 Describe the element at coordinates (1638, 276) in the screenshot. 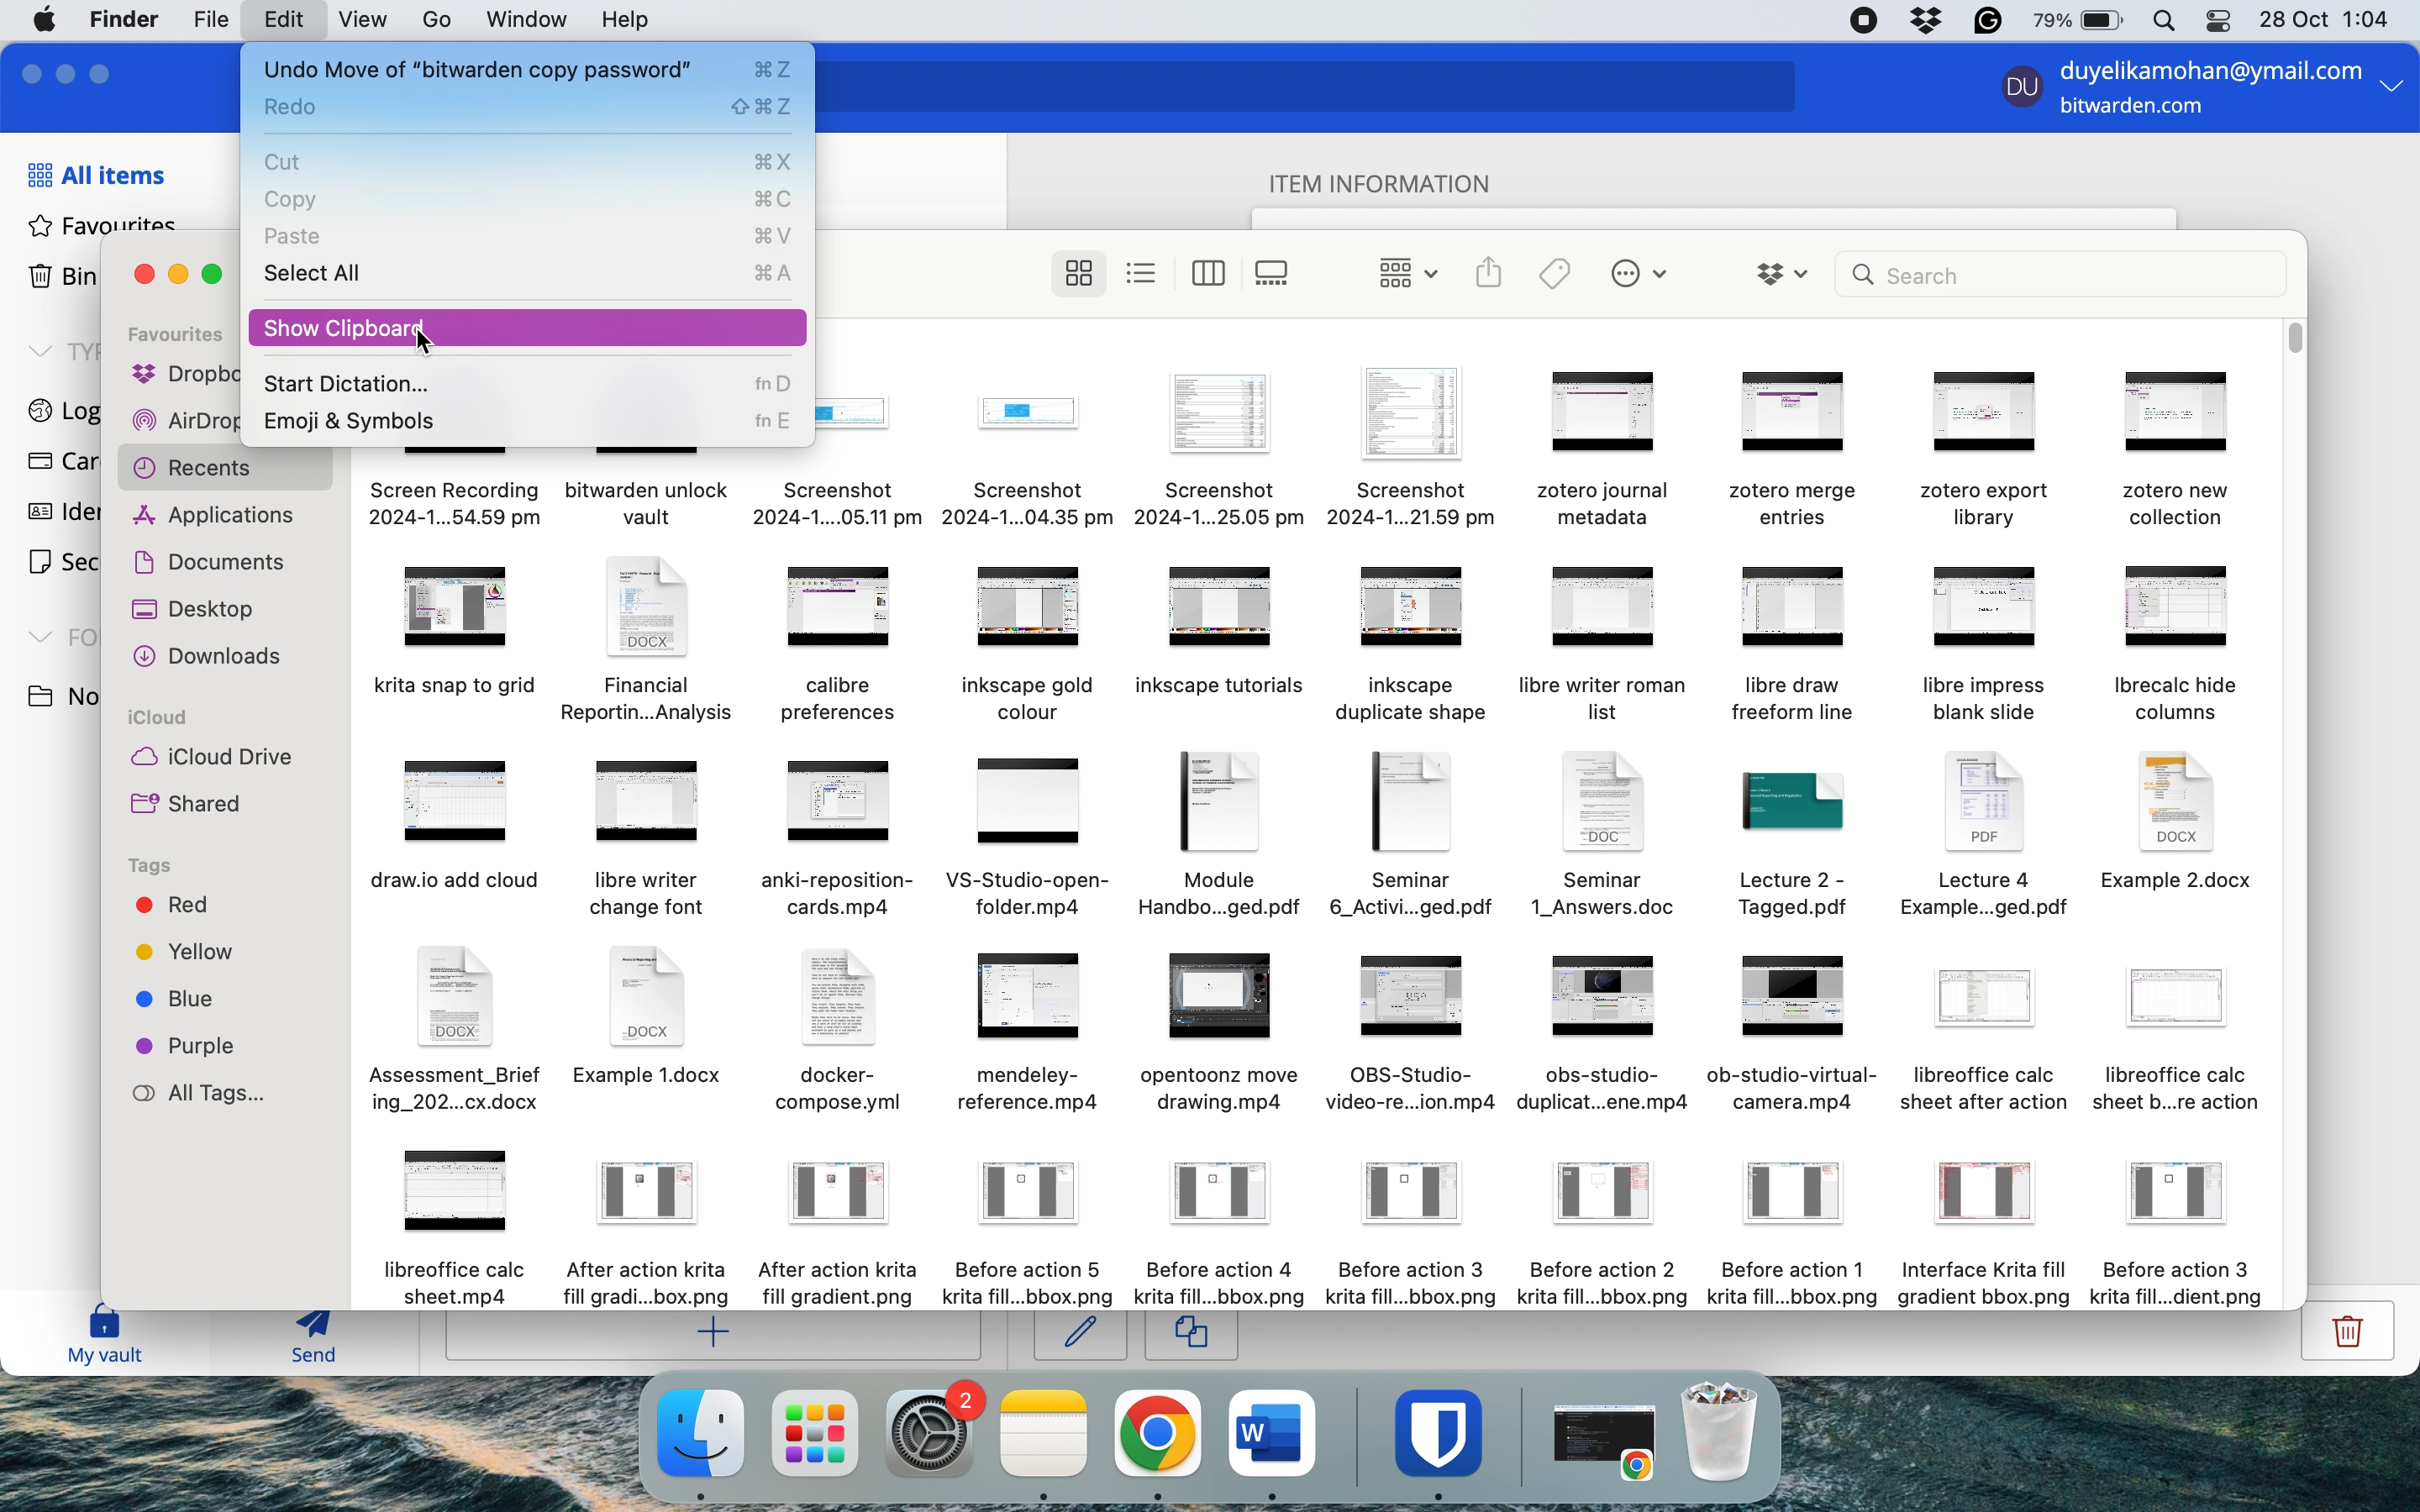

I see `perform tasks with selected items` at that location.